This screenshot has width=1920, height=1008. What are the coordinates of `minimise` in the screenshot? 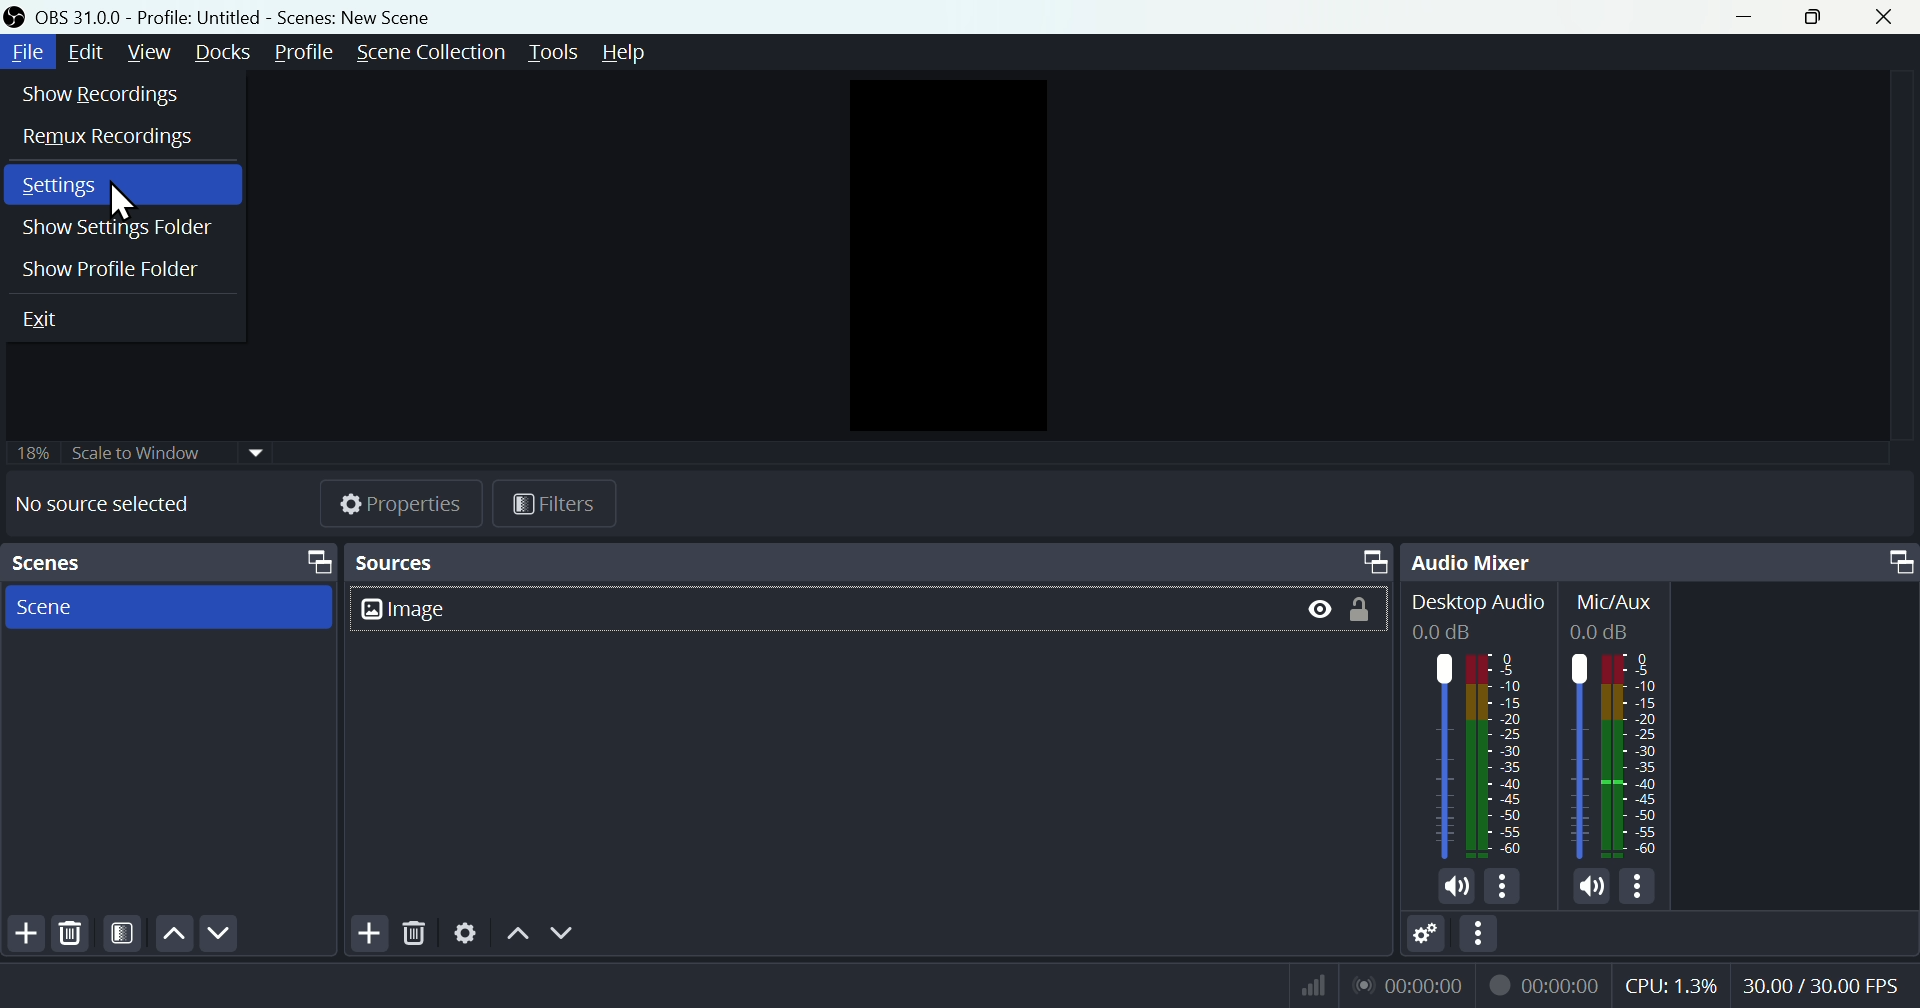 It's located at (1753, 17).